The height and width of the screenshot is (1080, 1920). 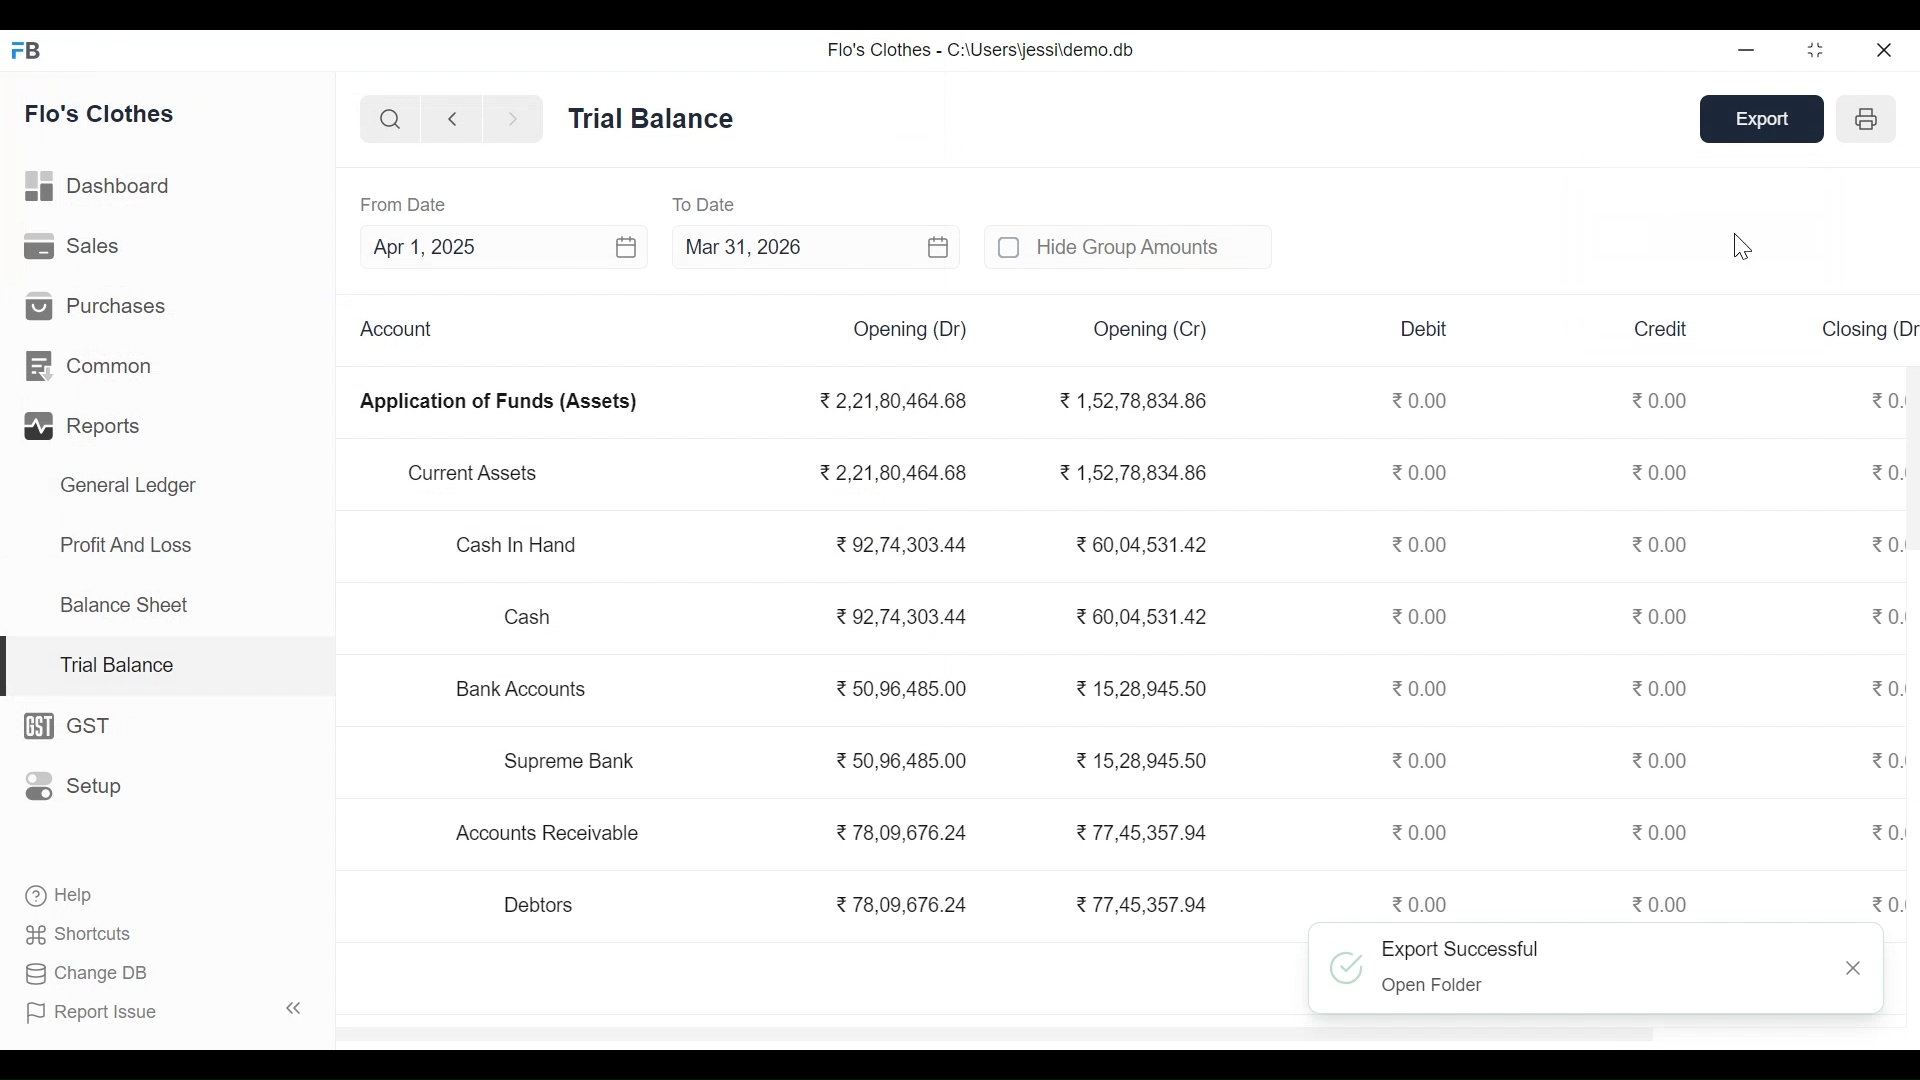 I want to click on 15.28.945 50, so click(x=1143, y=688).